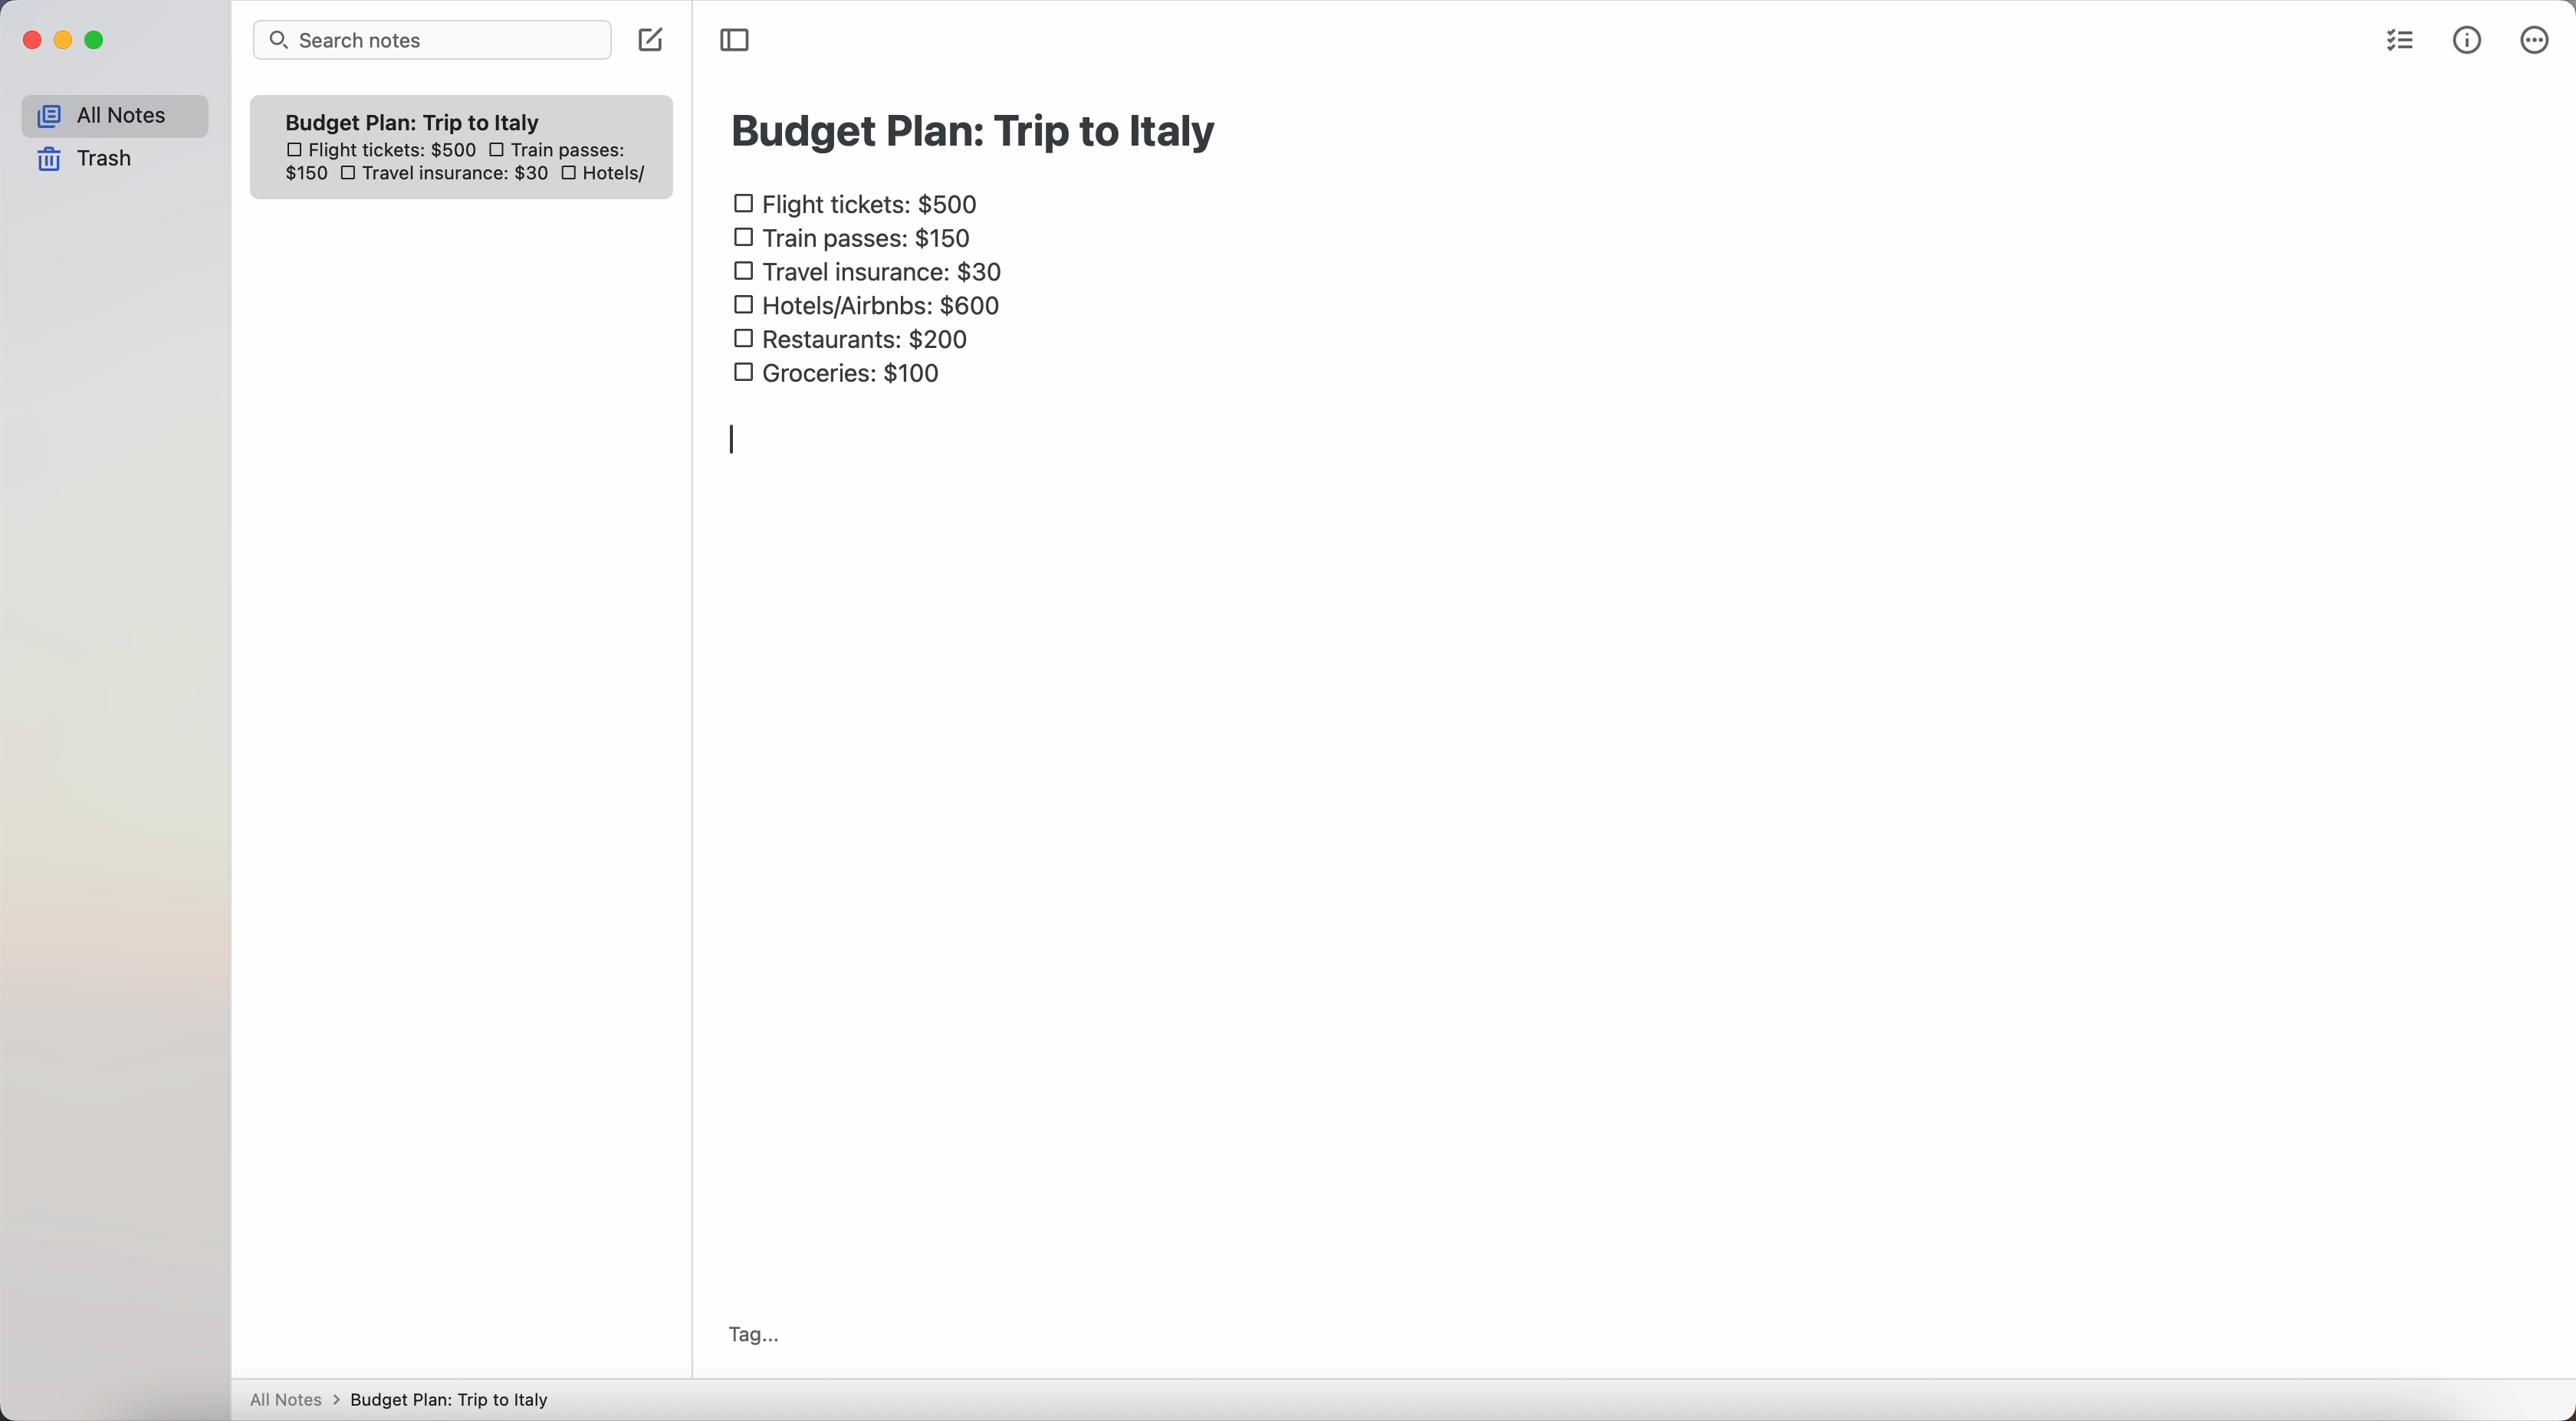  What do you see at coordinates (754, 1335) in the screenshot?
I see `tag` at bounding box center [754, 1335].